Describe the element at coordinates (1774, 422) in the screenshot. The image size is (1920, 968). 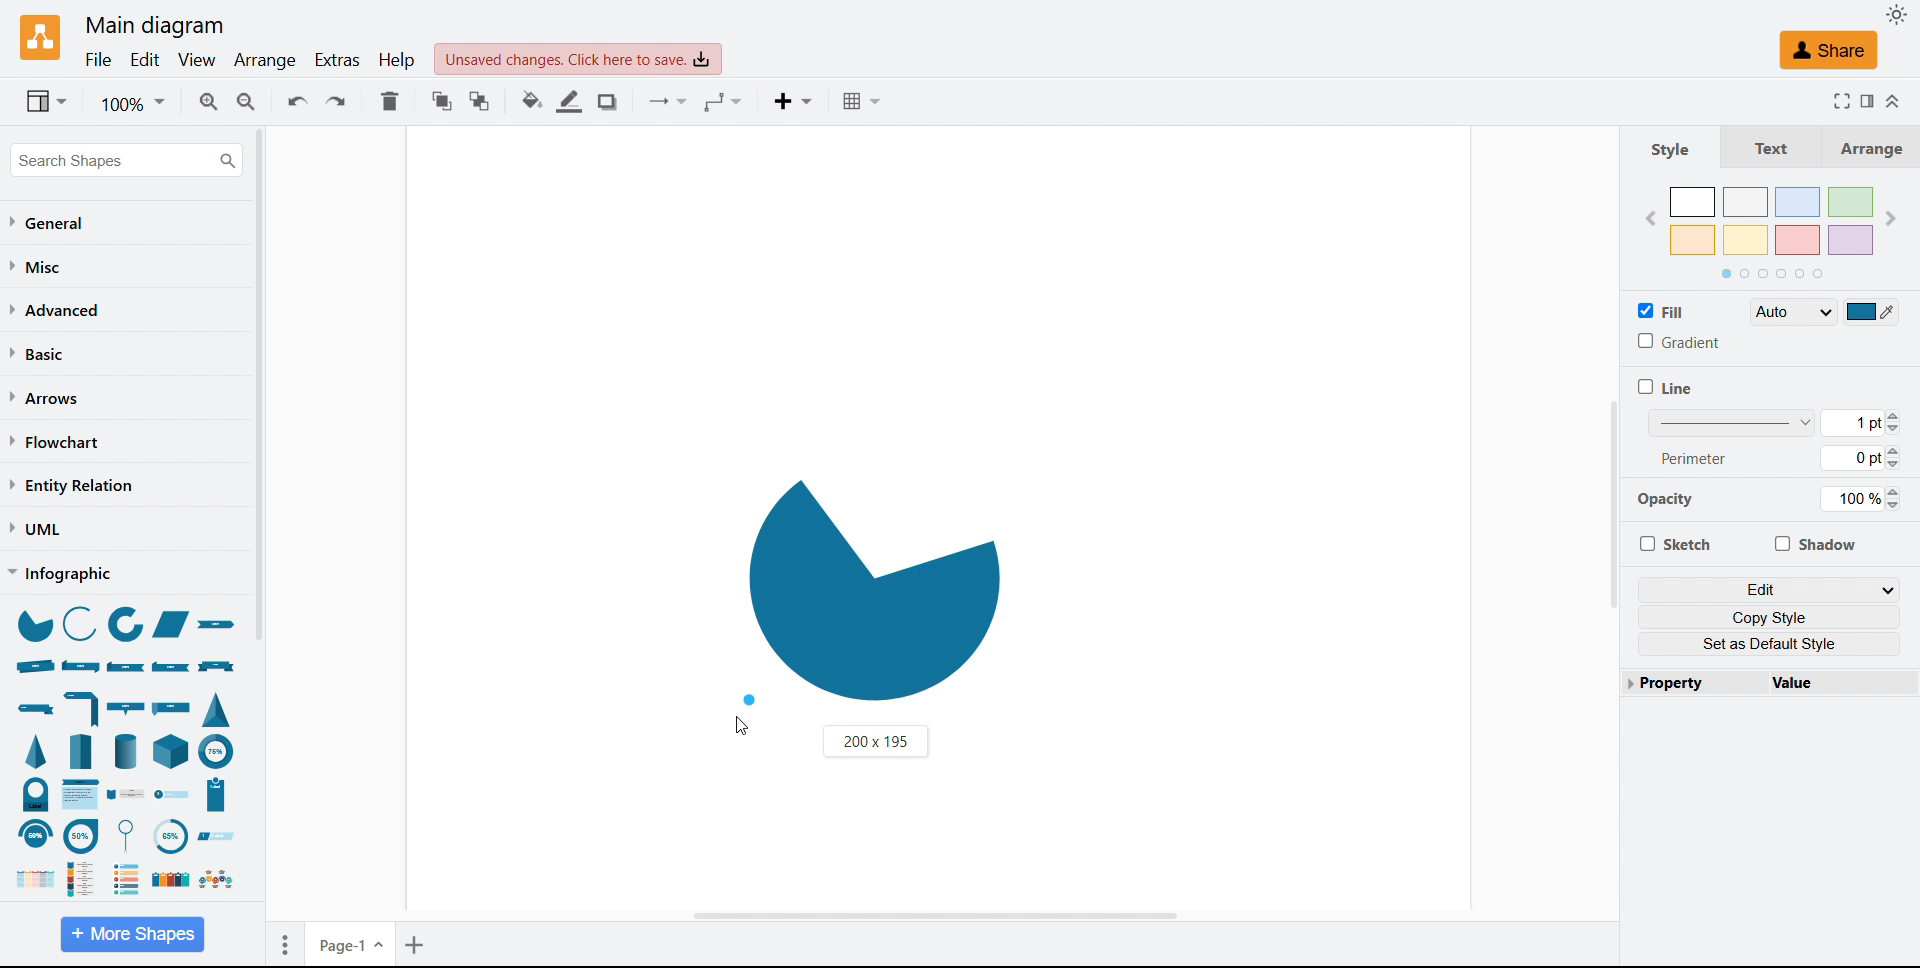
I see `Set line width ` at that location.